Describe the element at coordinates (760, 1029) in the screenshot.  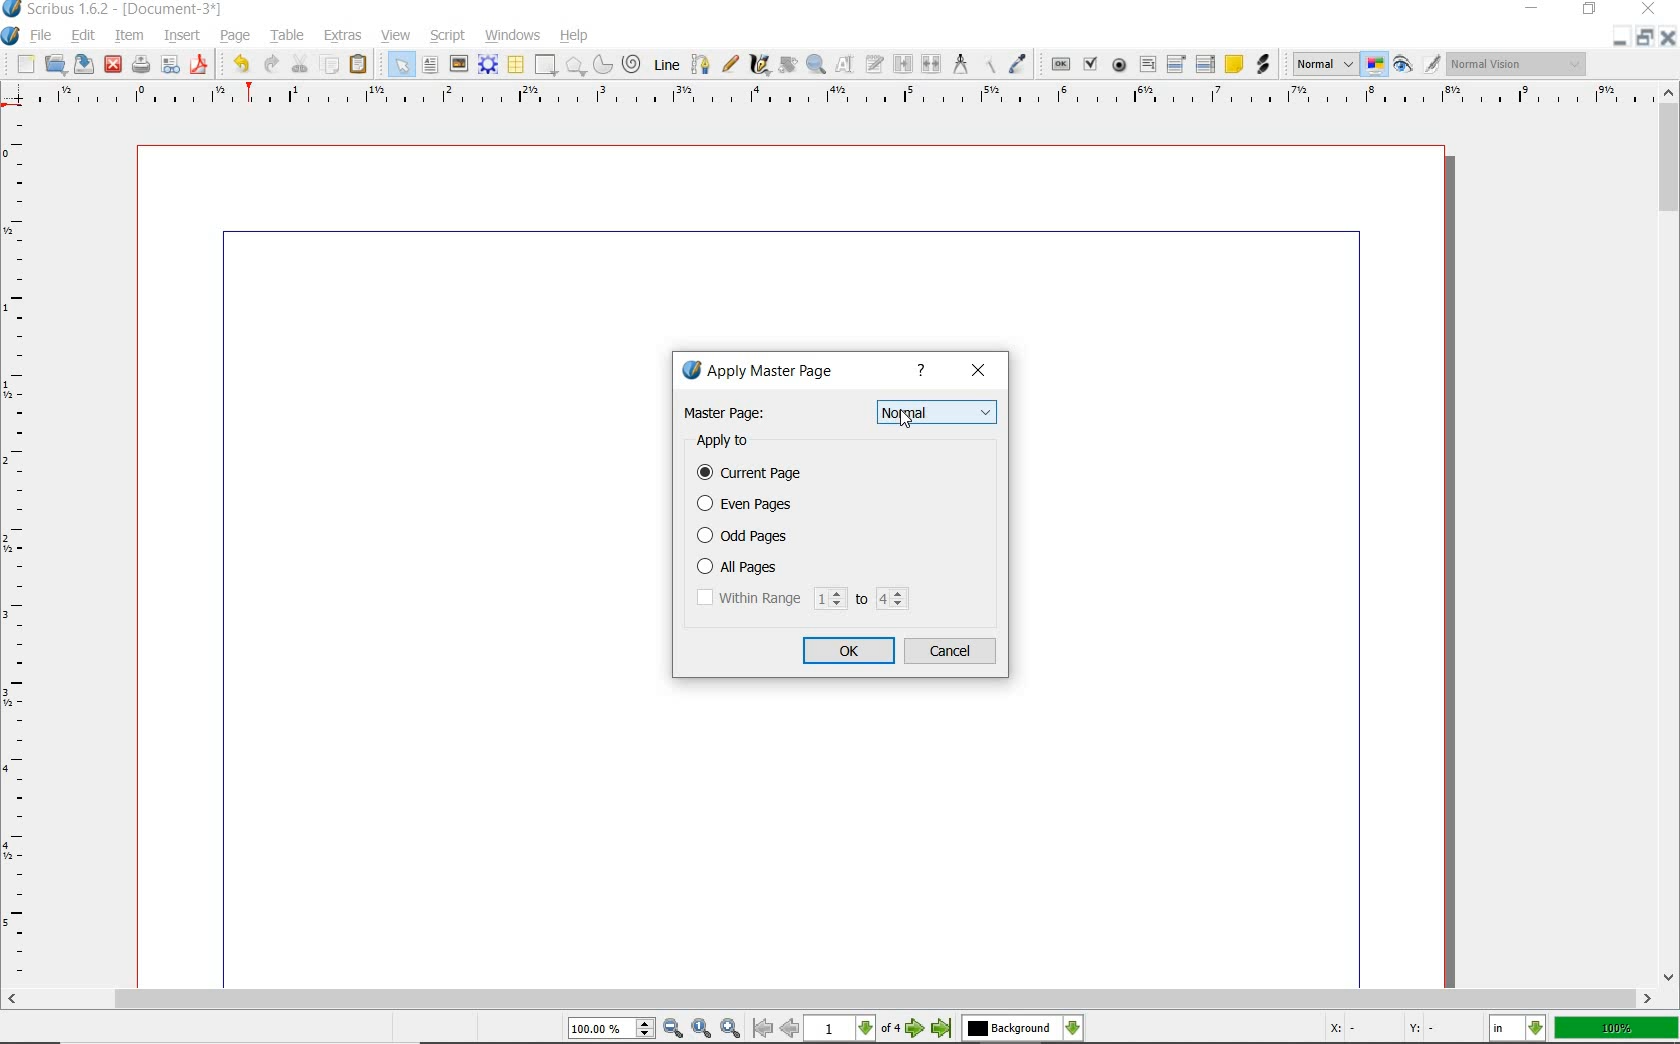
I see `First Page` at that location.